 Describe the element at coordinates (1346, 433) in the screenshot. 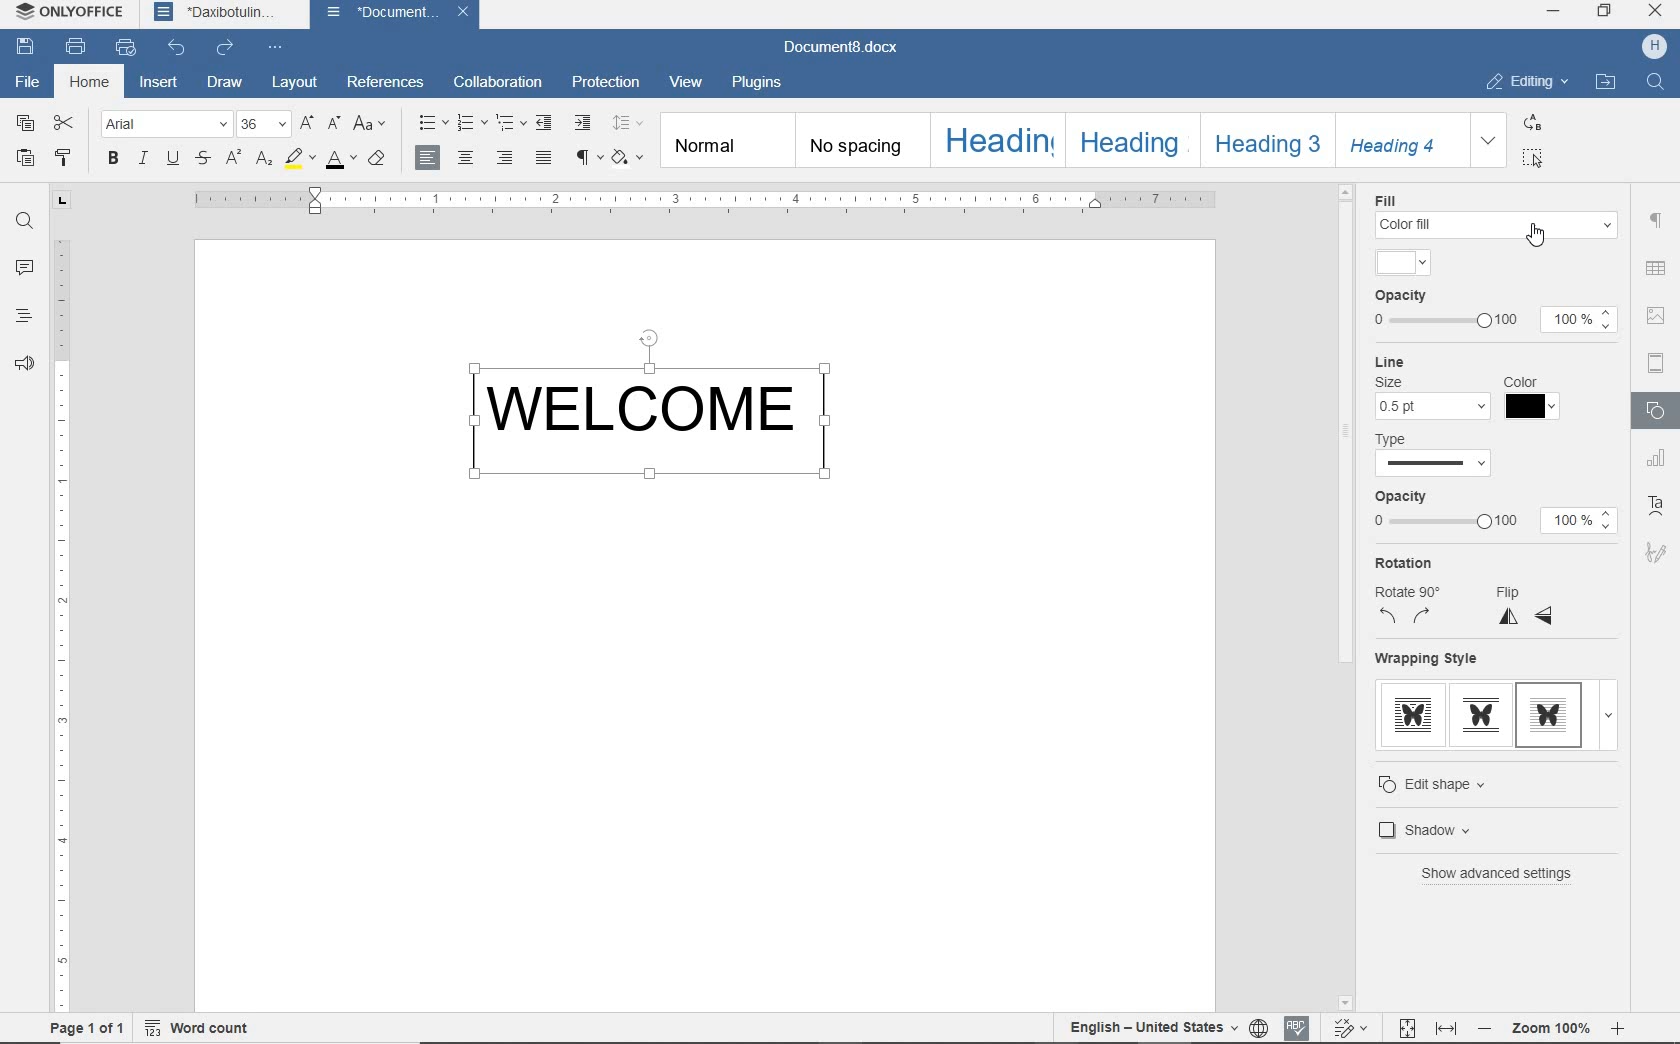

I see `Scroll bar` at that location.